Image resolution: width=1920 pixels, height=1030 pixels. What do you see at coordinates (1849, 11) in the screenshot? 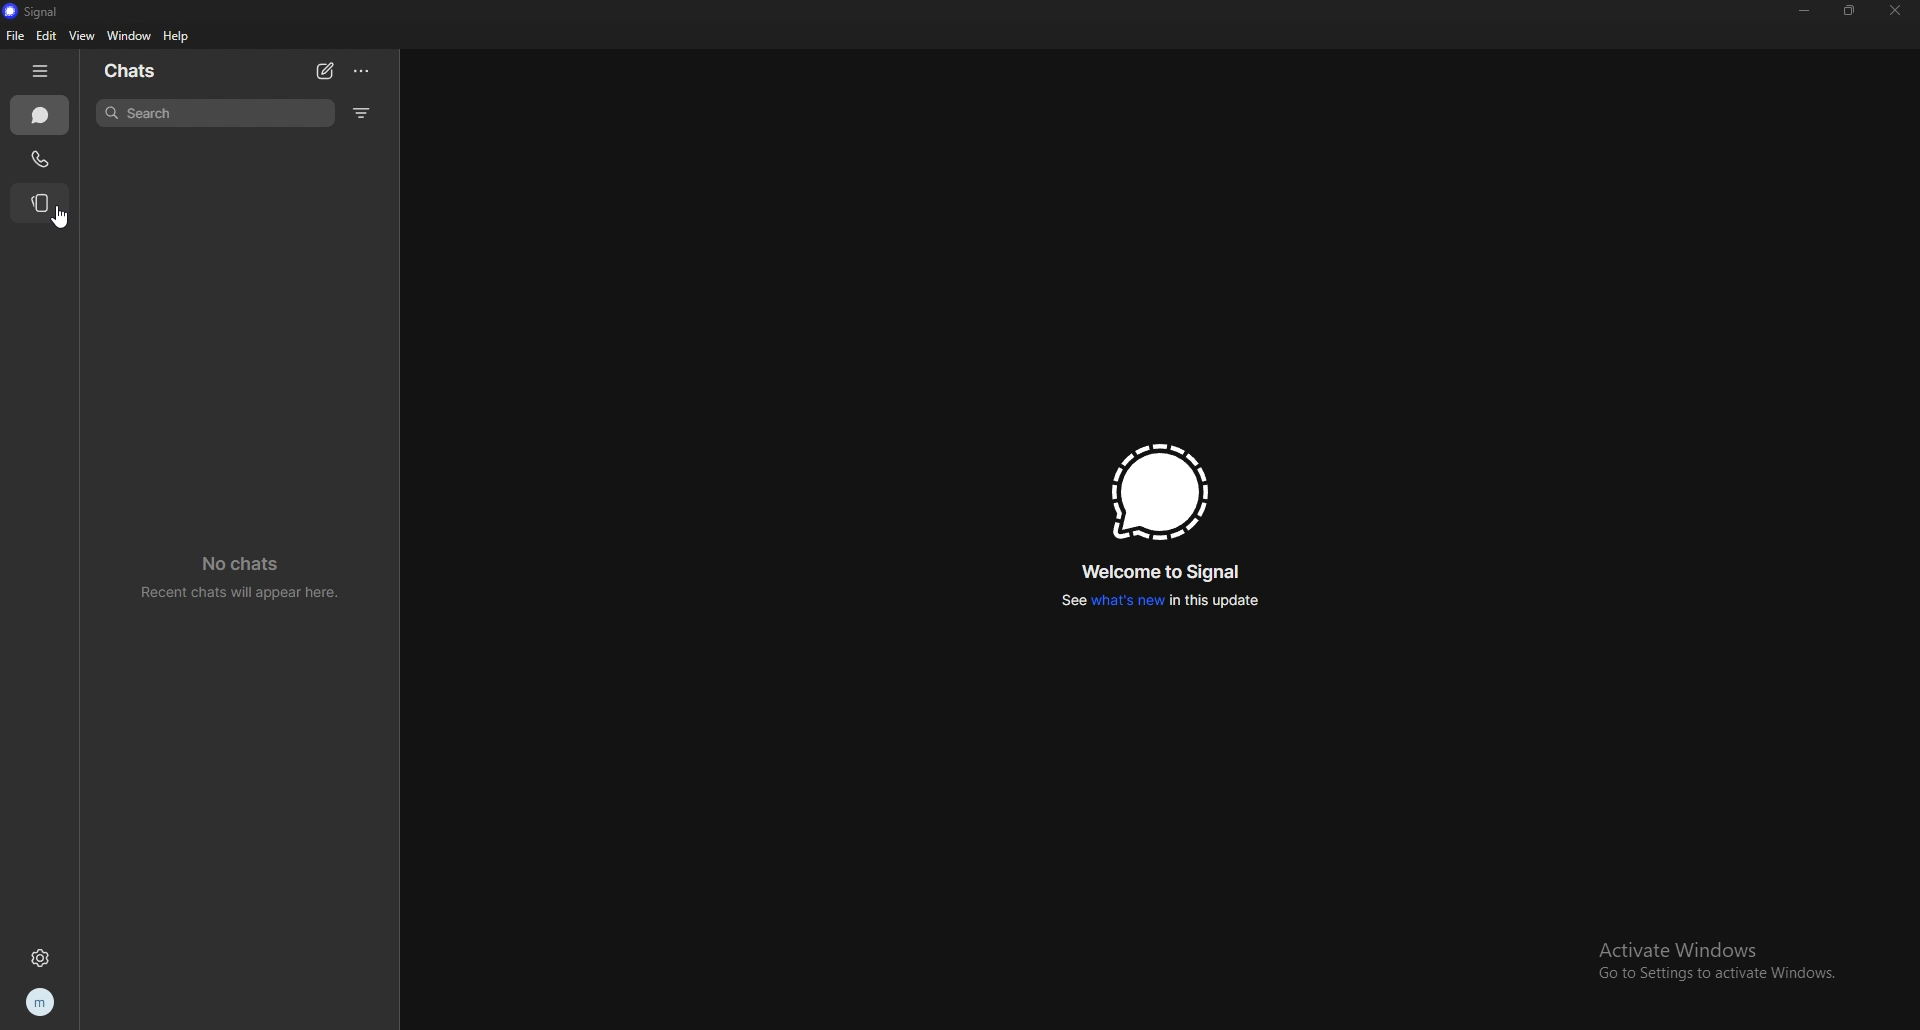
I see `resize` at bounding box center [1849, 11].